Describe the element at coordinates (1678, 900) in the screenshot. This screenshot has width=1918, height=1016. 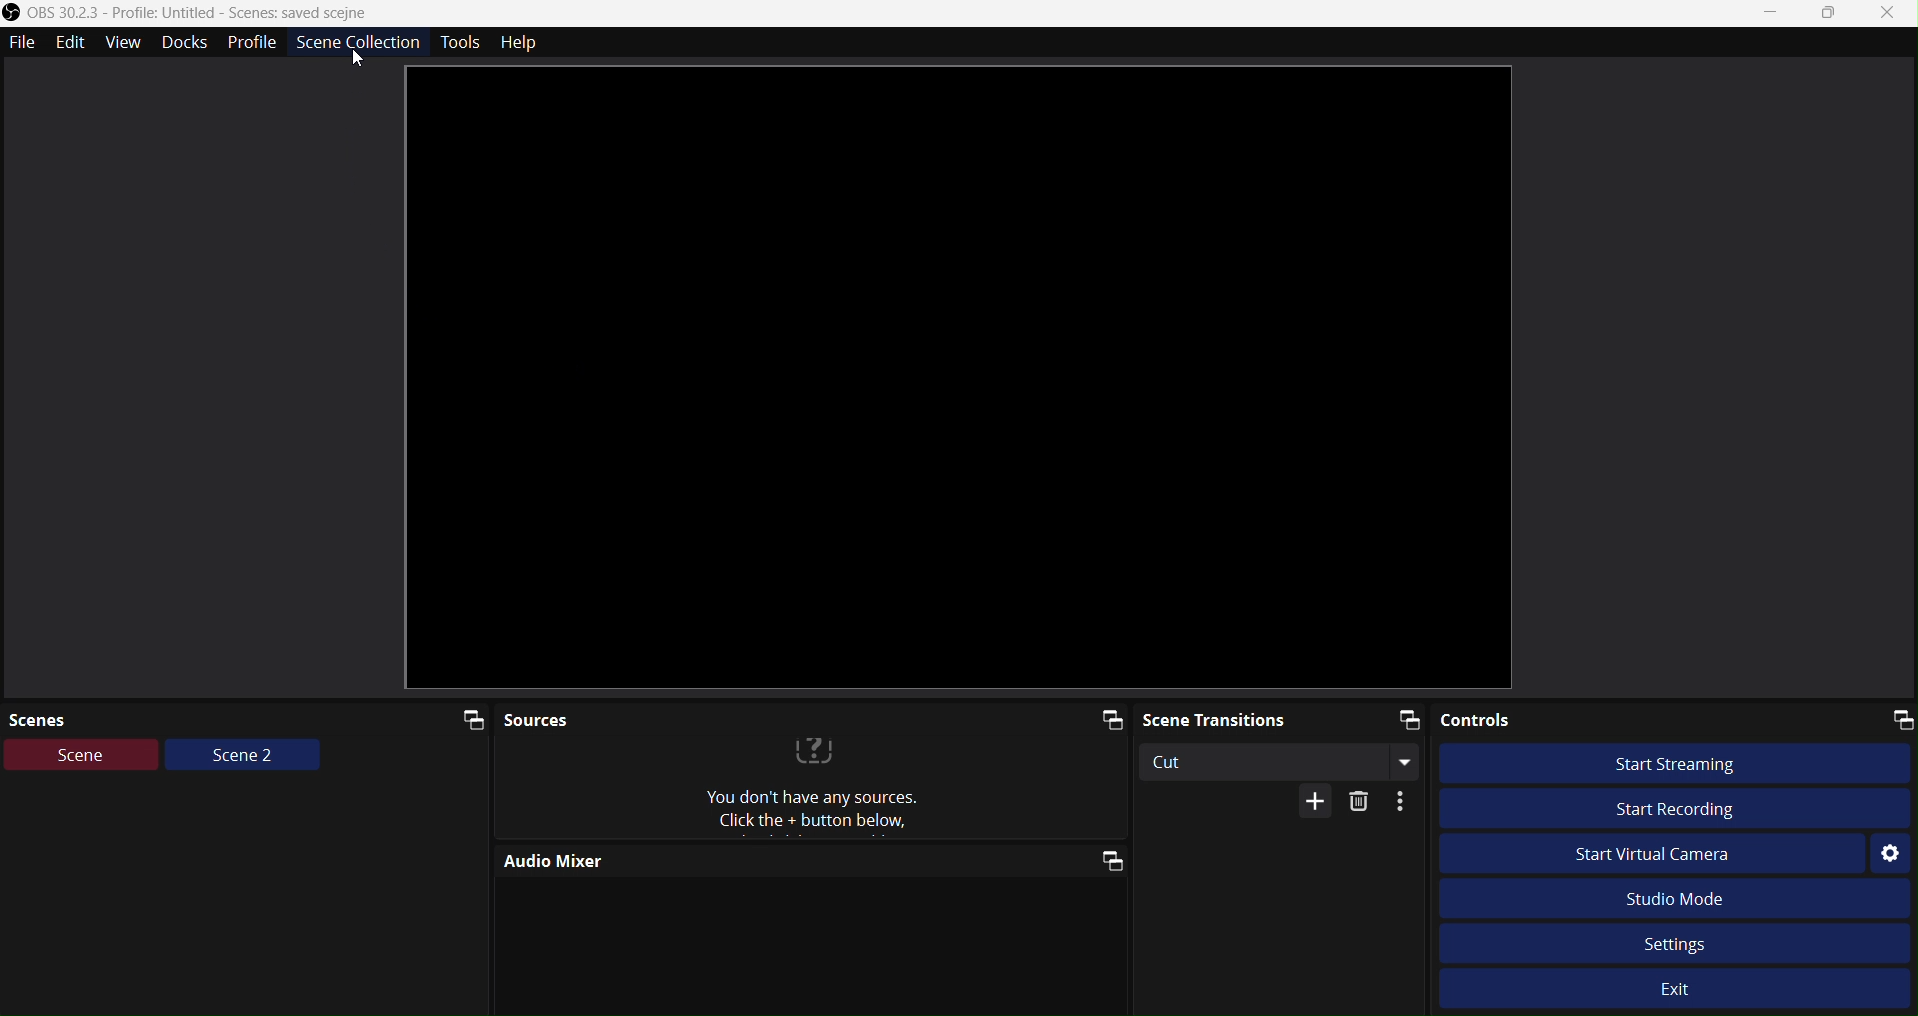
I see `Studio Mode` at that location.